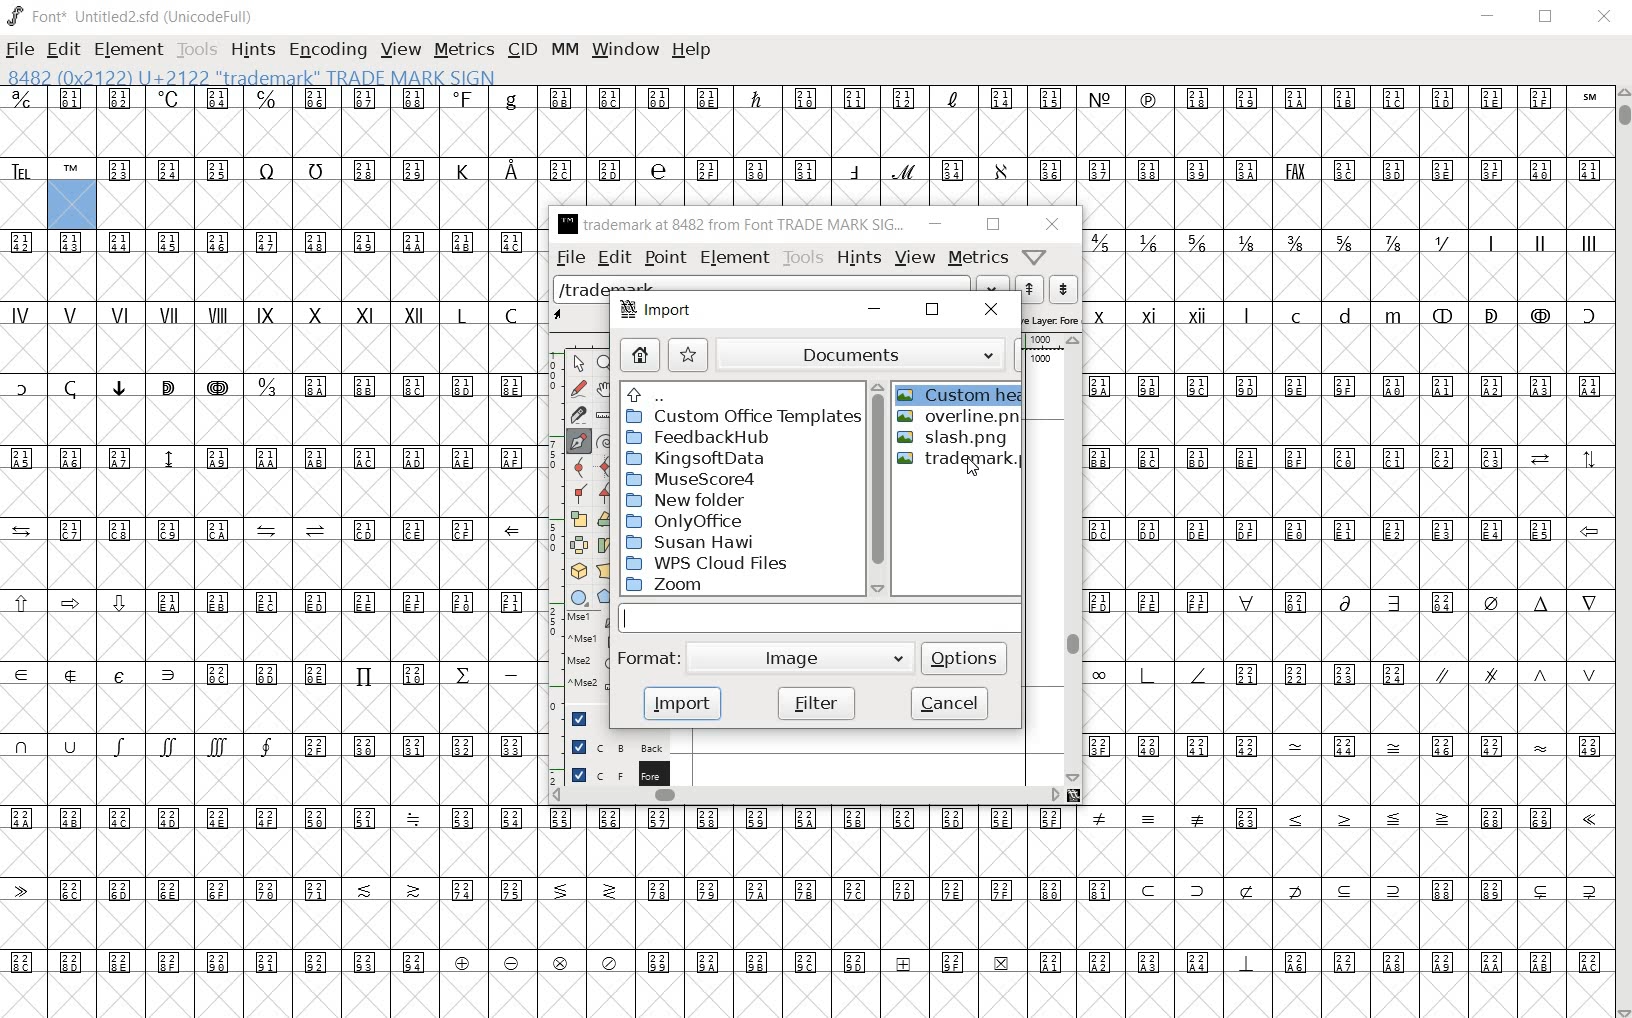 The width and height of the screenshot is (1632, 1018). What do you see at coordinates (578, 572) in the screenshot?
I see `rotate the selection in 3D and project back to plane` at bounding box center [578, 572].